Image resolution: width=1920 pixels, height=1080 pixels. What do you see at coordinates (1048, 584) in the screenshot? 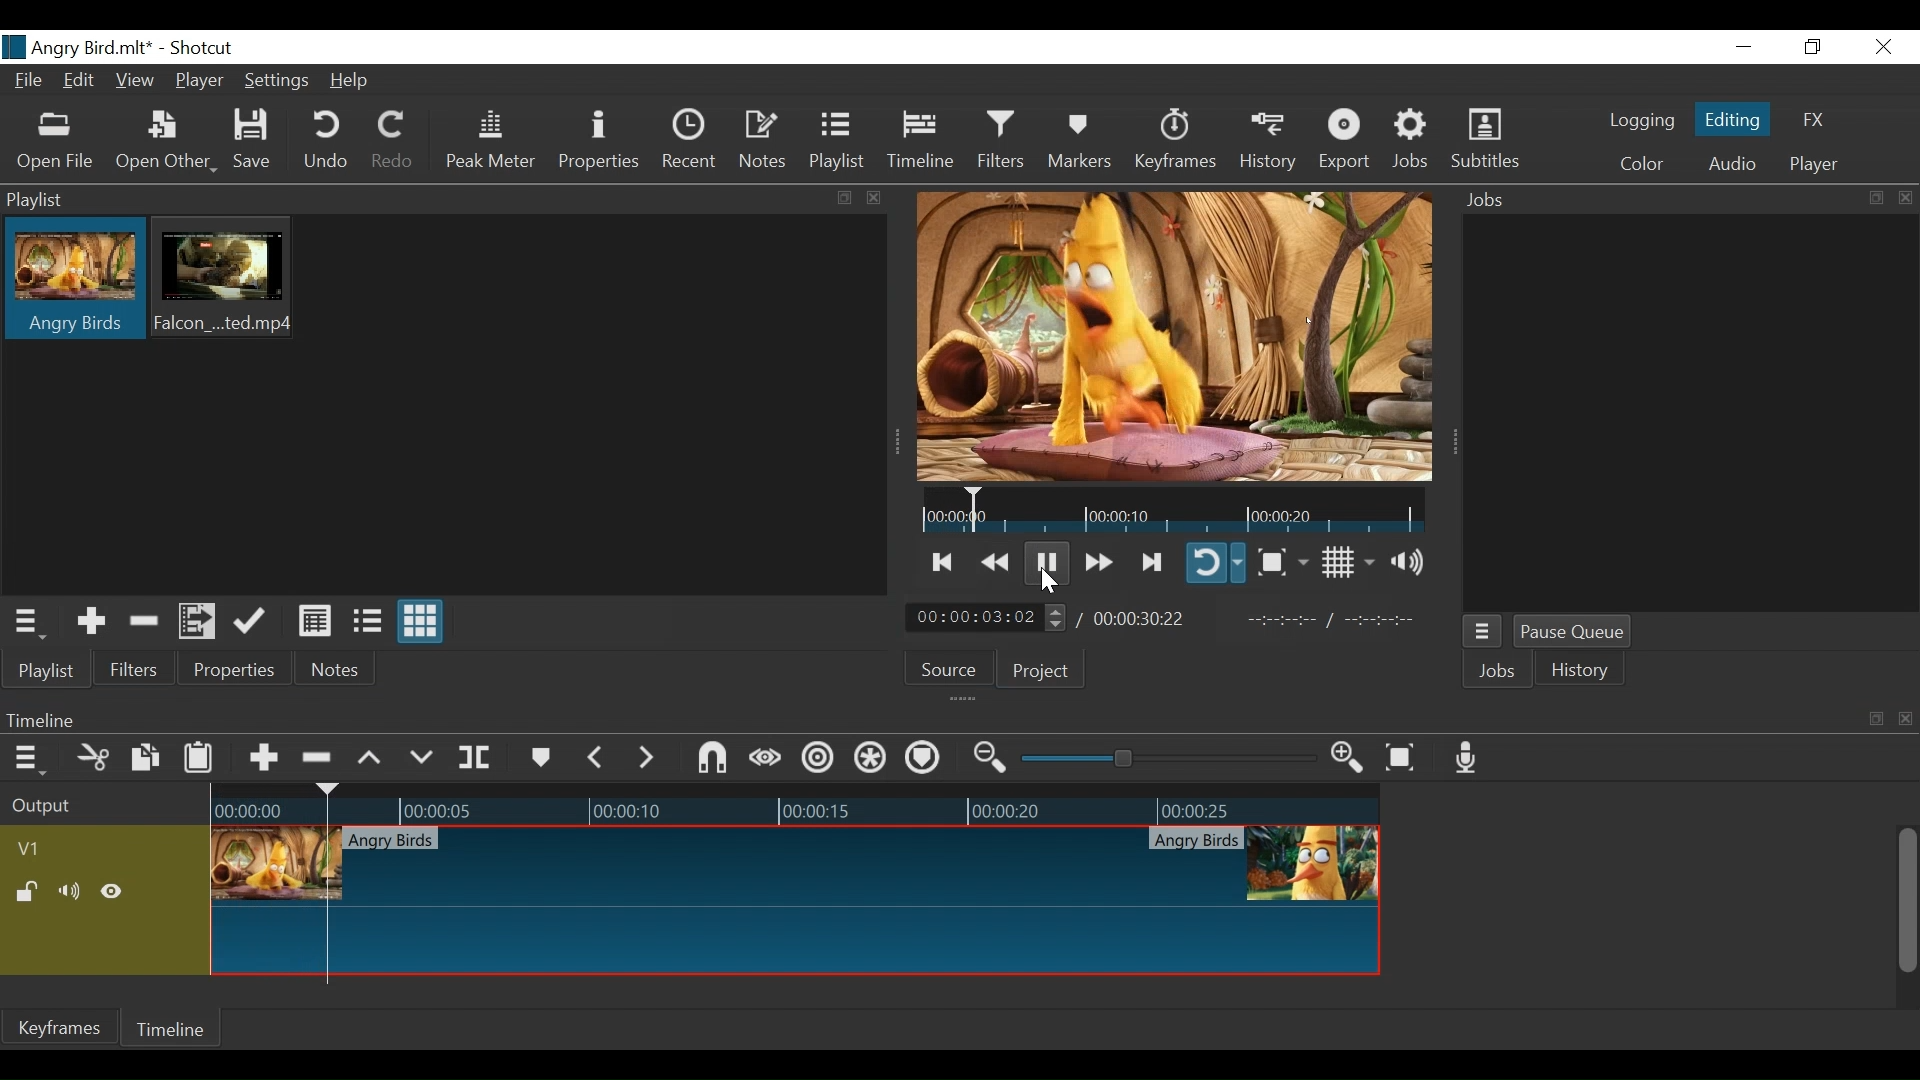
I see `Cursor` at bounding box center [1048, 584].